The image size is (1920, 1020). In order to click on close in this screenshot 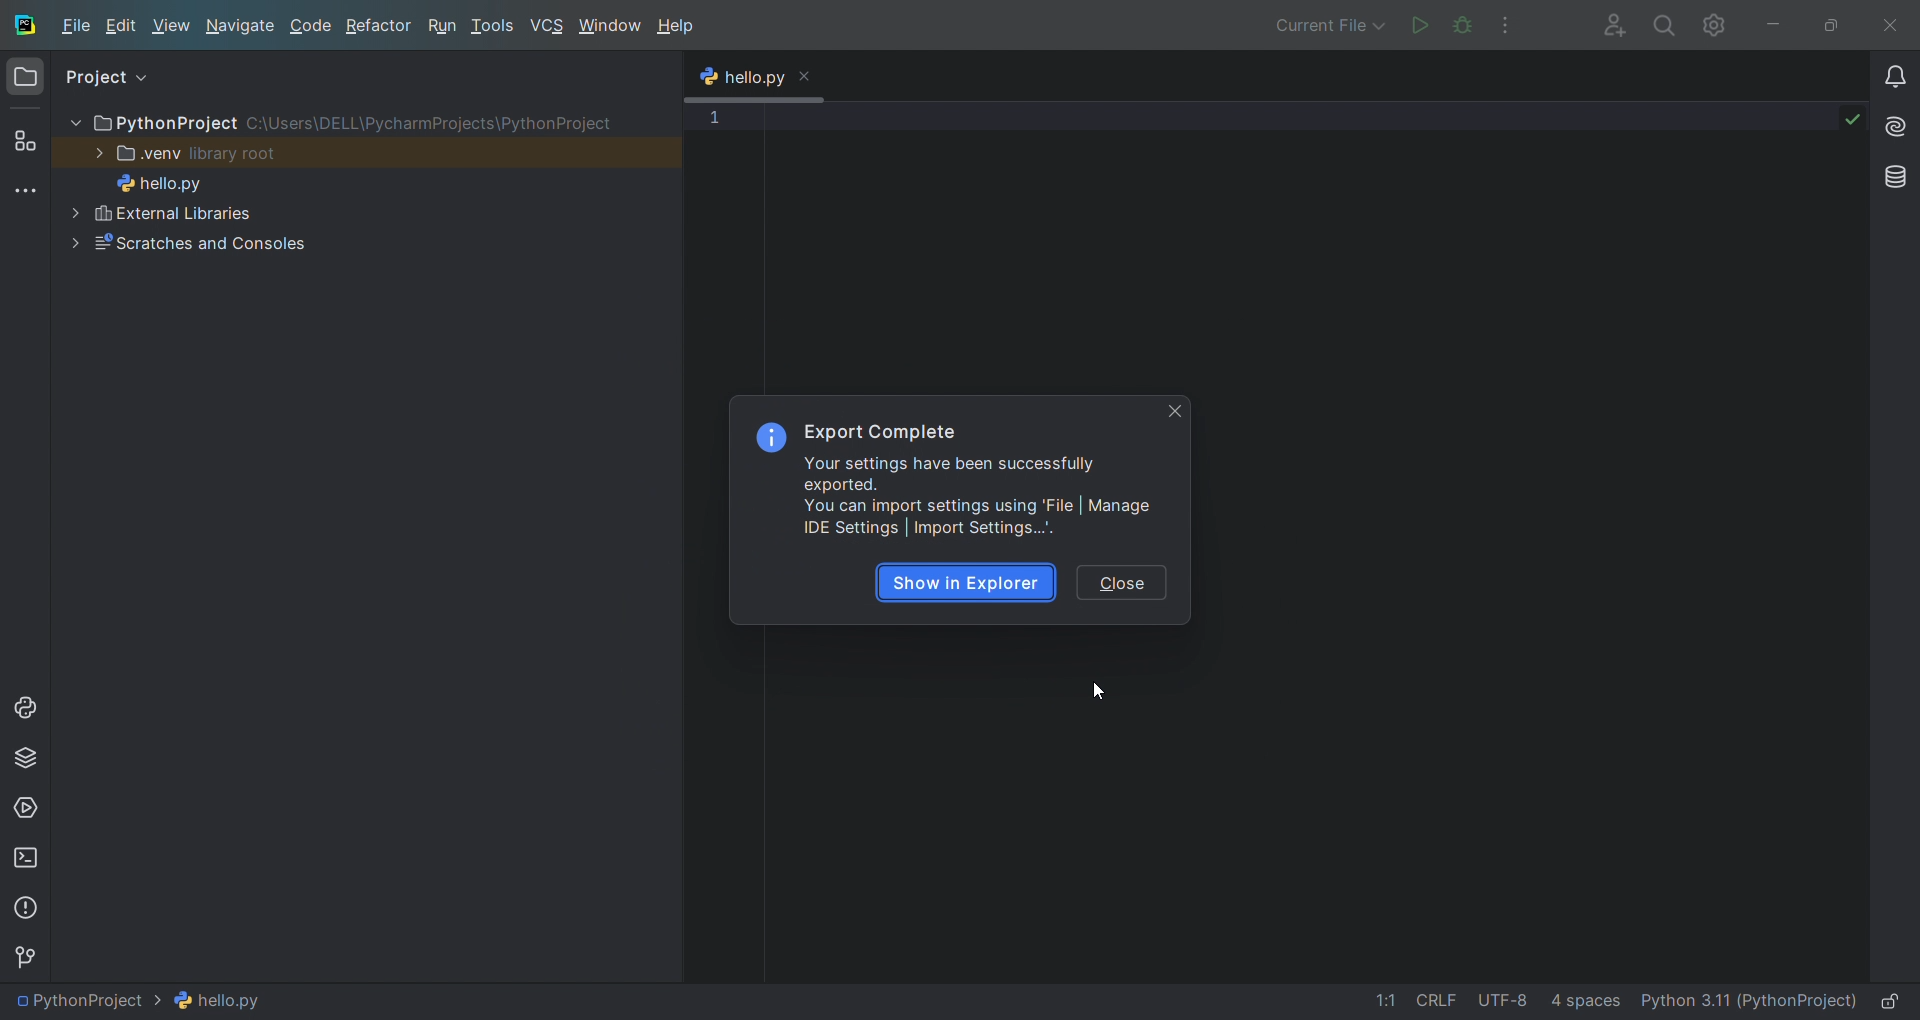, I will do `click(1177, 412)`.